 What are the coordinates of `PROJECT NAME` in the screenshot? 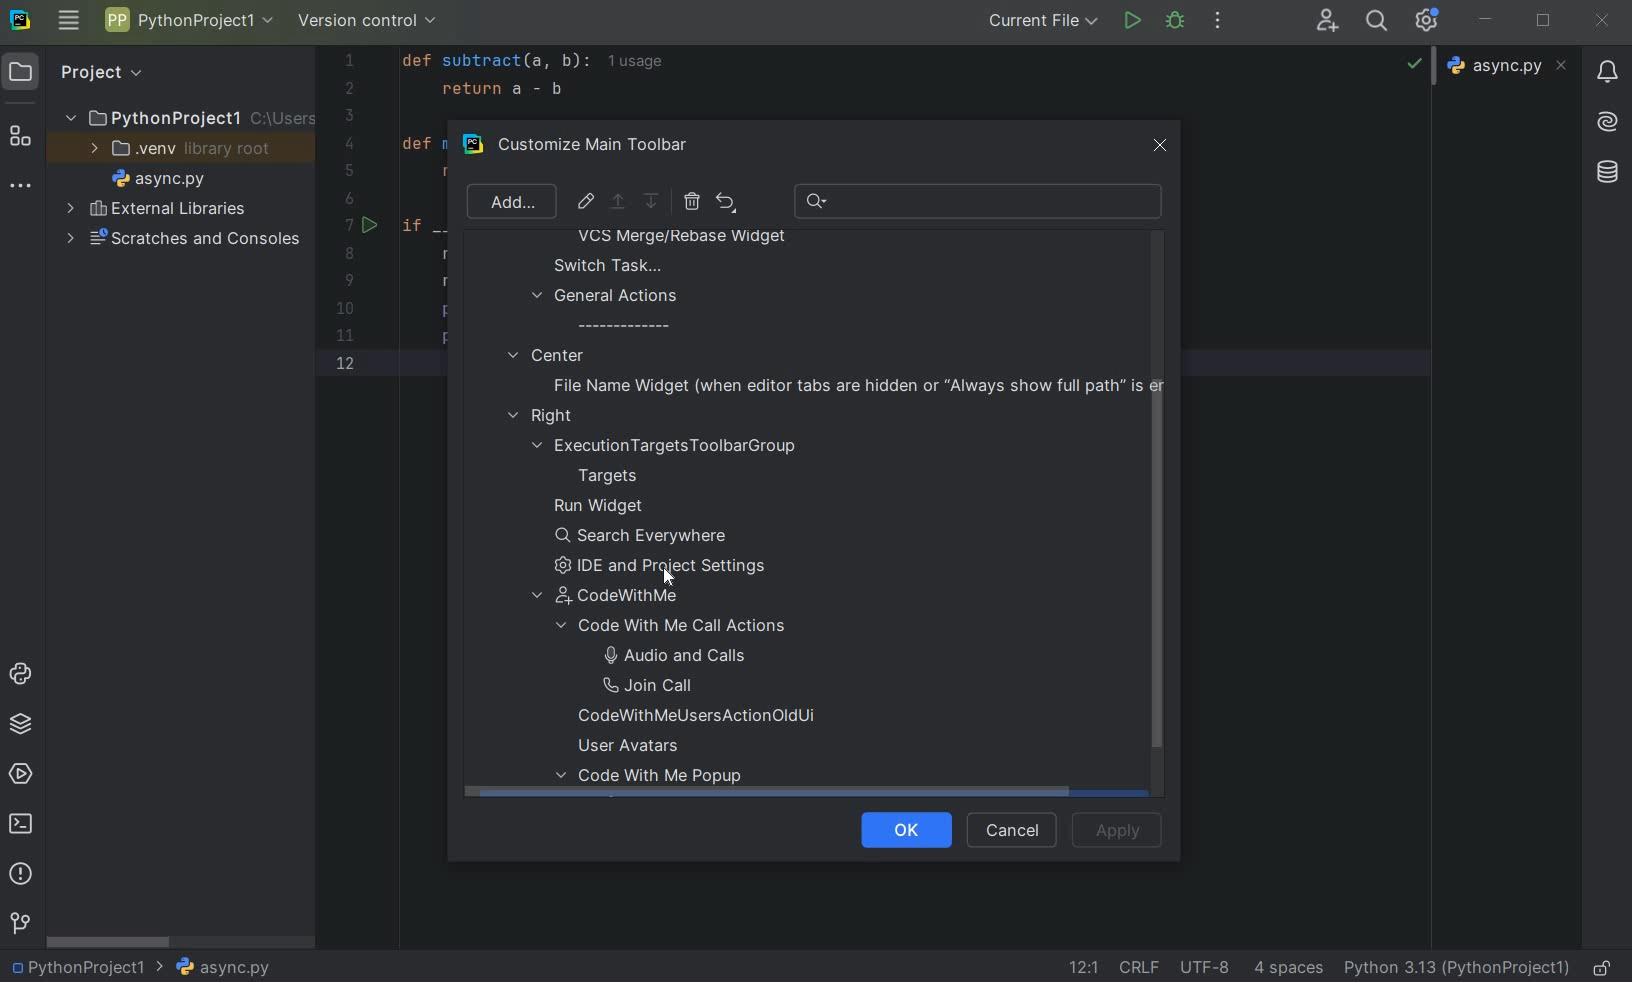 It's located at (187, 116).